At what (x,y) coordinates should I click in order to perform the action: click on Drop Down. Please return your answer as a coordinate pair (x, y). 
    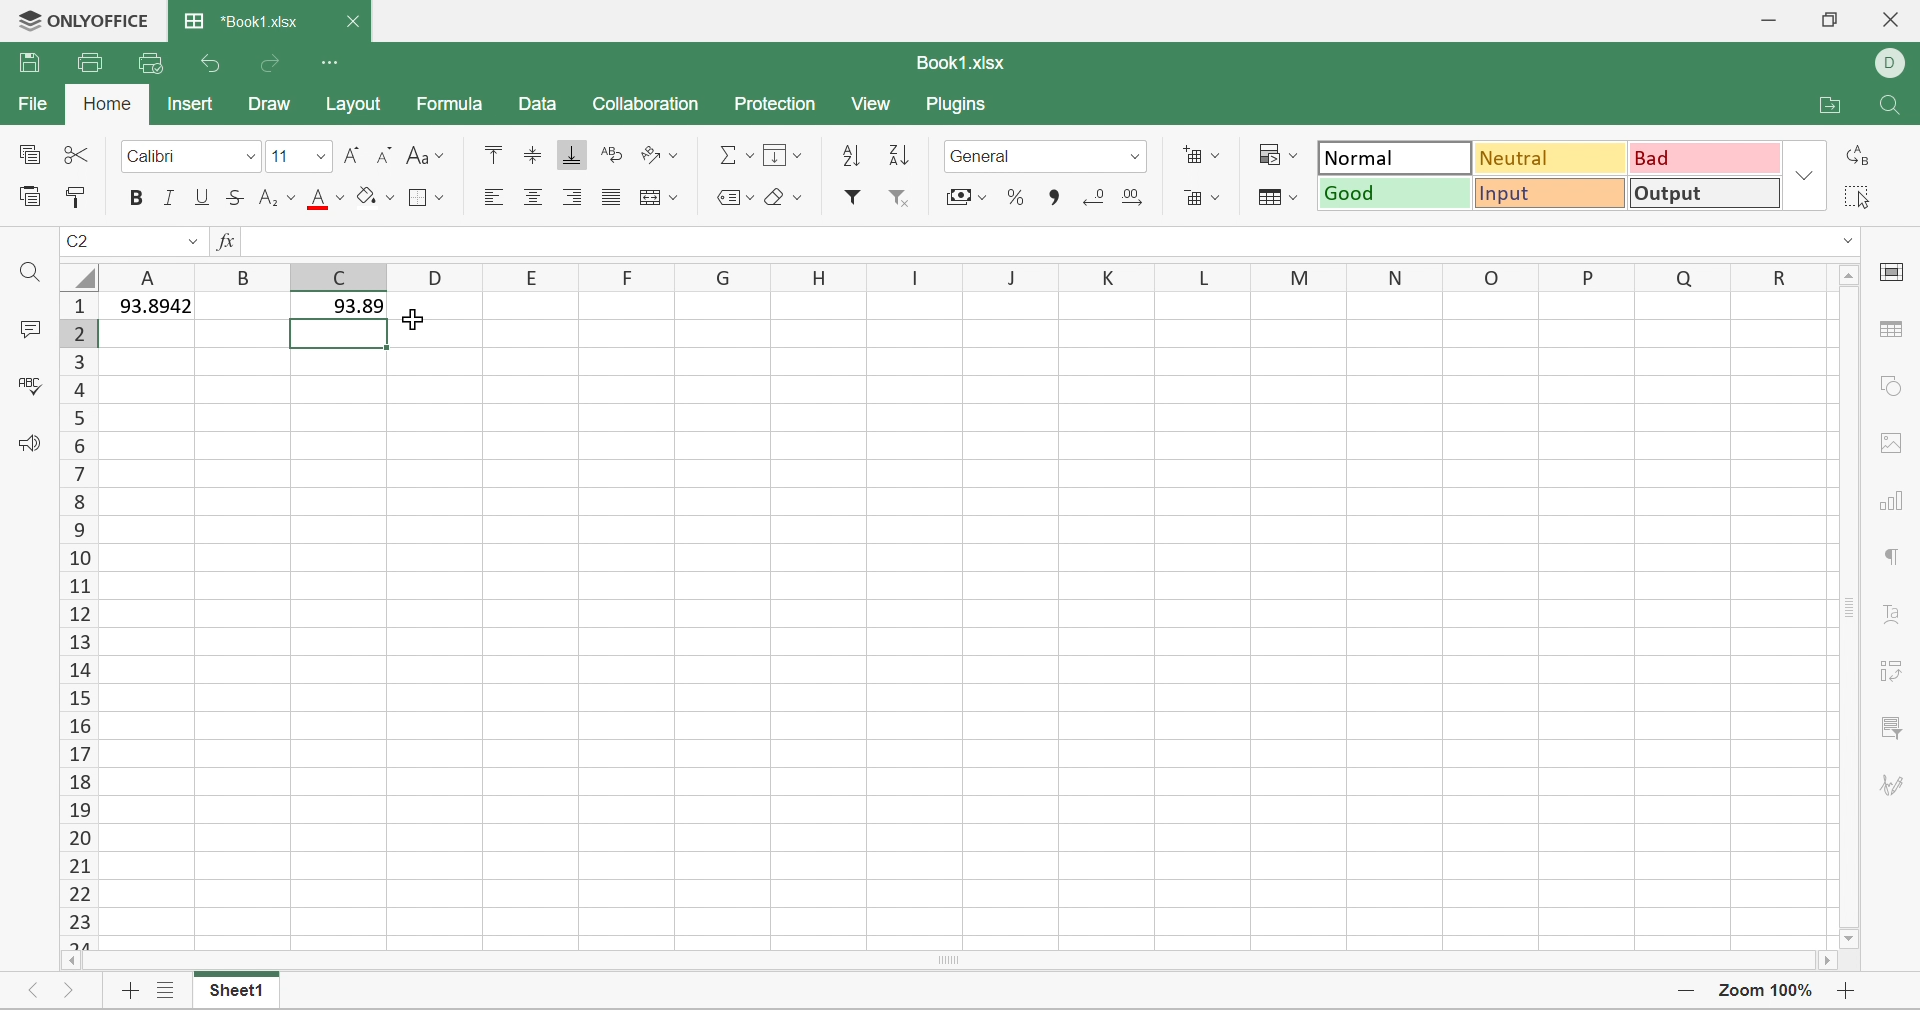
    Looking at the image, I should click on (1805, 175).